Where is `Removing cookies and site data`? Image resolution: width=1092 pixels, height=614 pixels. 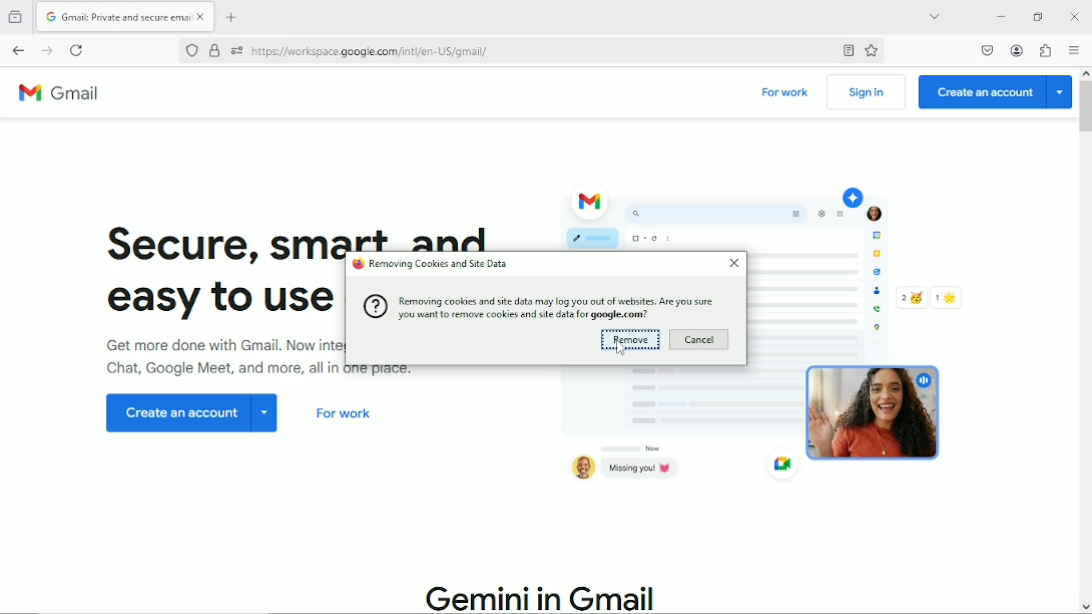 Removing cookies and site data is located at coordinates (430, 265).